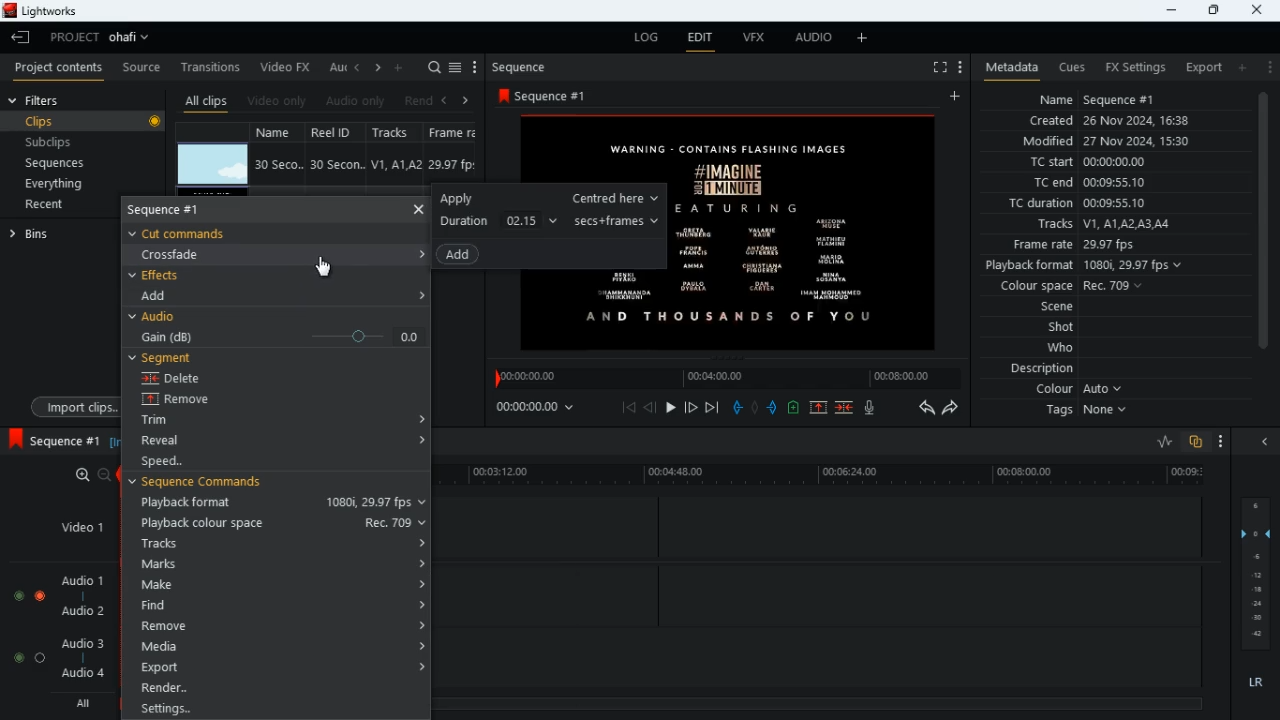 This screenshot has height=720, width=1280. I want to click on fullscreen, so click(938, 68).